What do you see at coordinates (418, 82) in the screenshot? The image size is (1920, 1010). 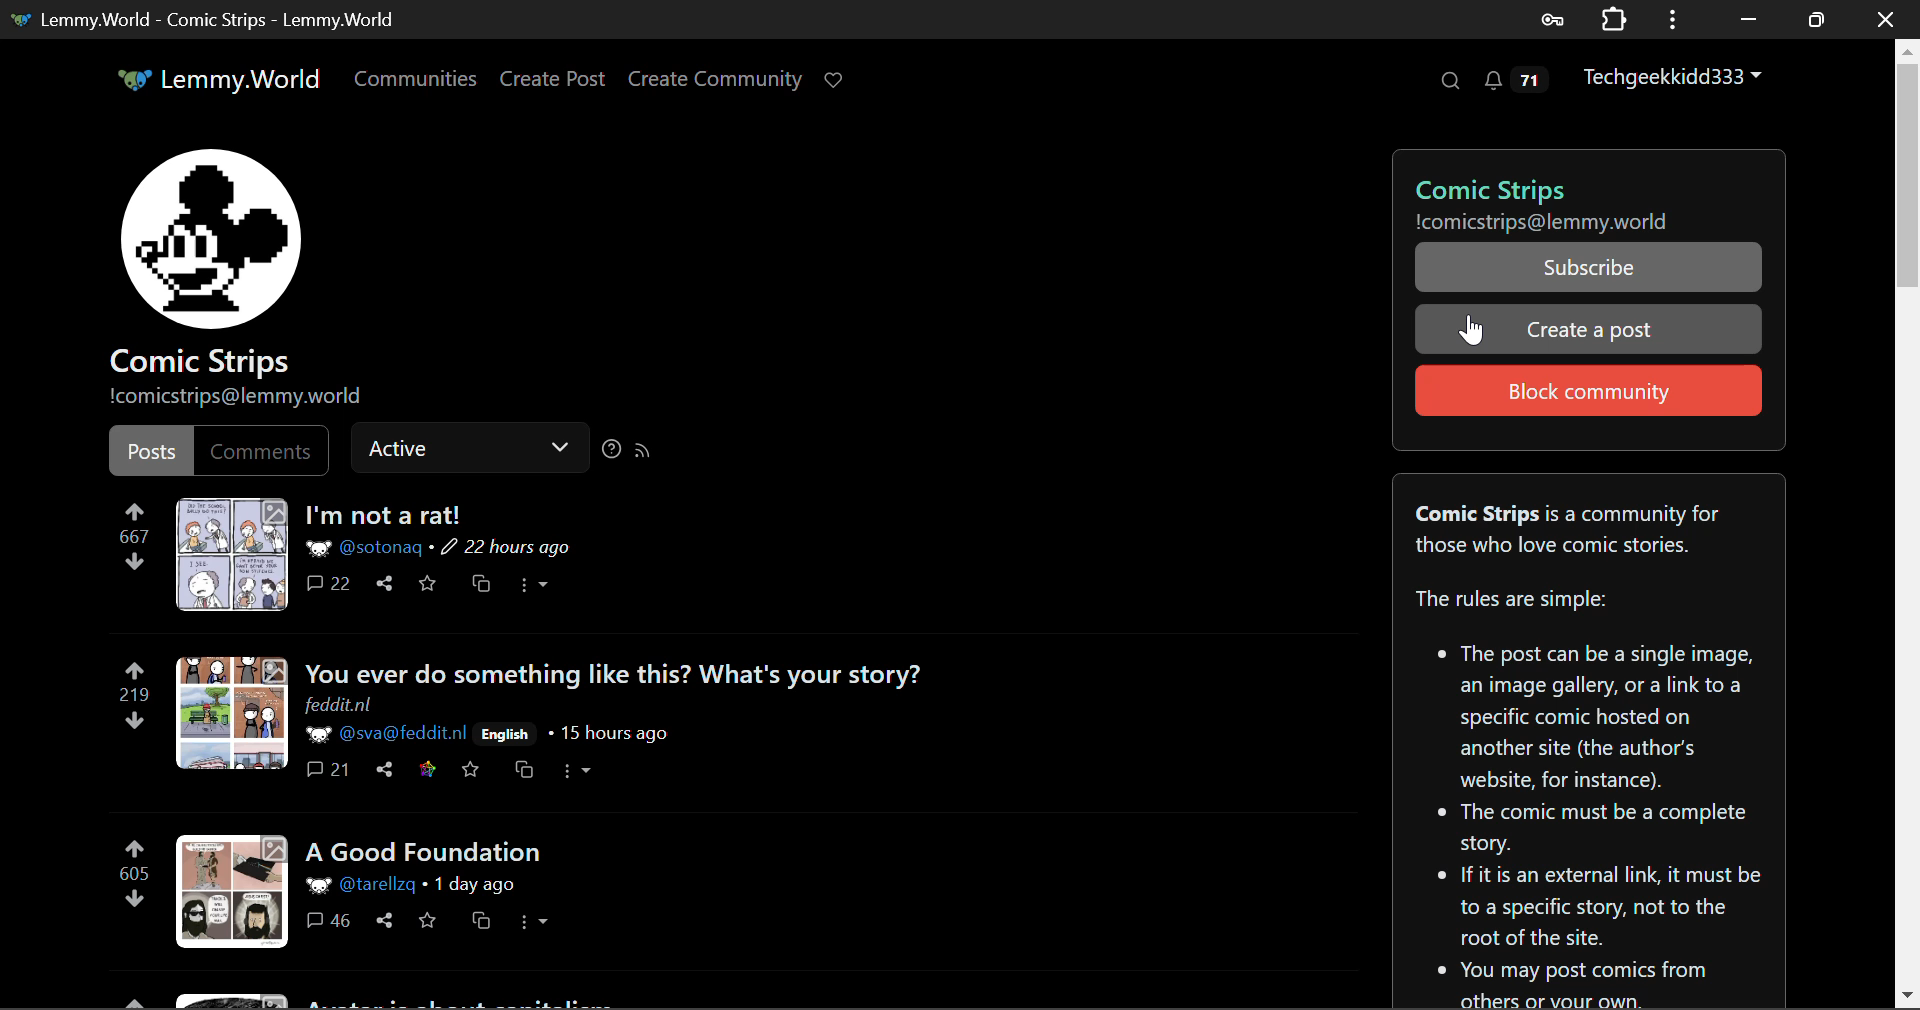 I see `Communities` at bounding box center [418, 82].